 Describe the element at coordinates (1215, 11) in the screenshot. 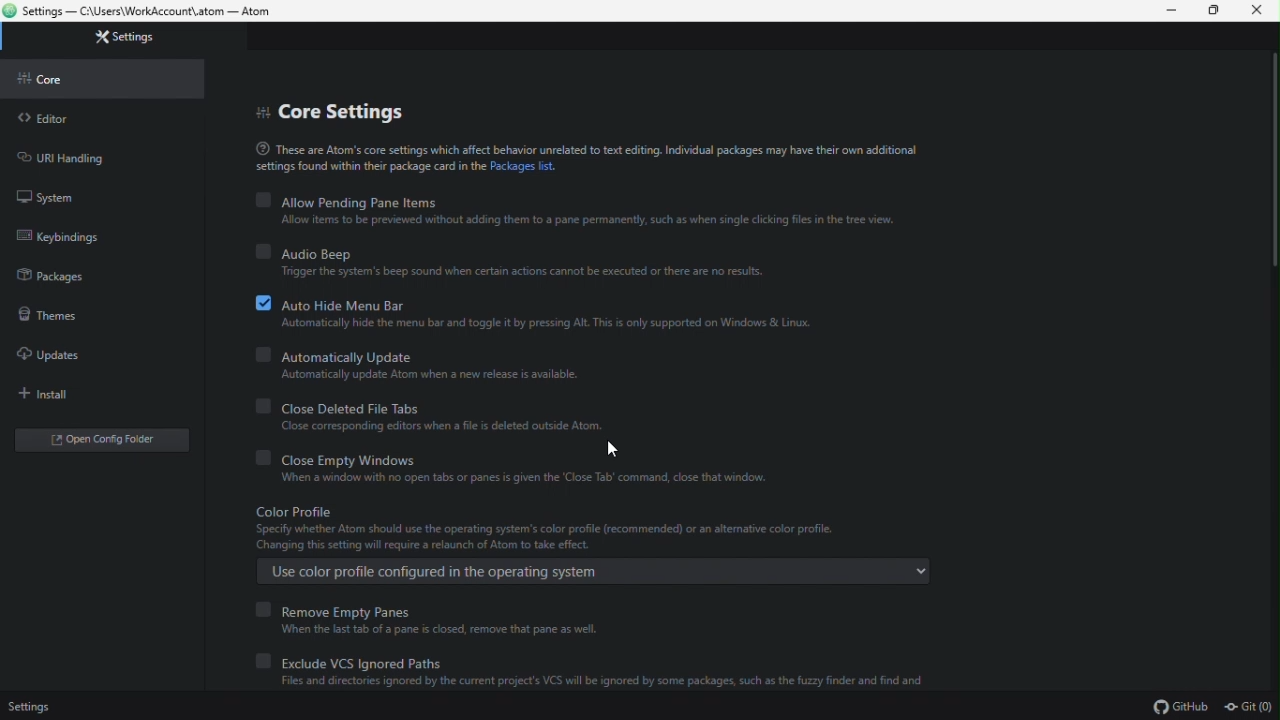

I see `restore` at that location.